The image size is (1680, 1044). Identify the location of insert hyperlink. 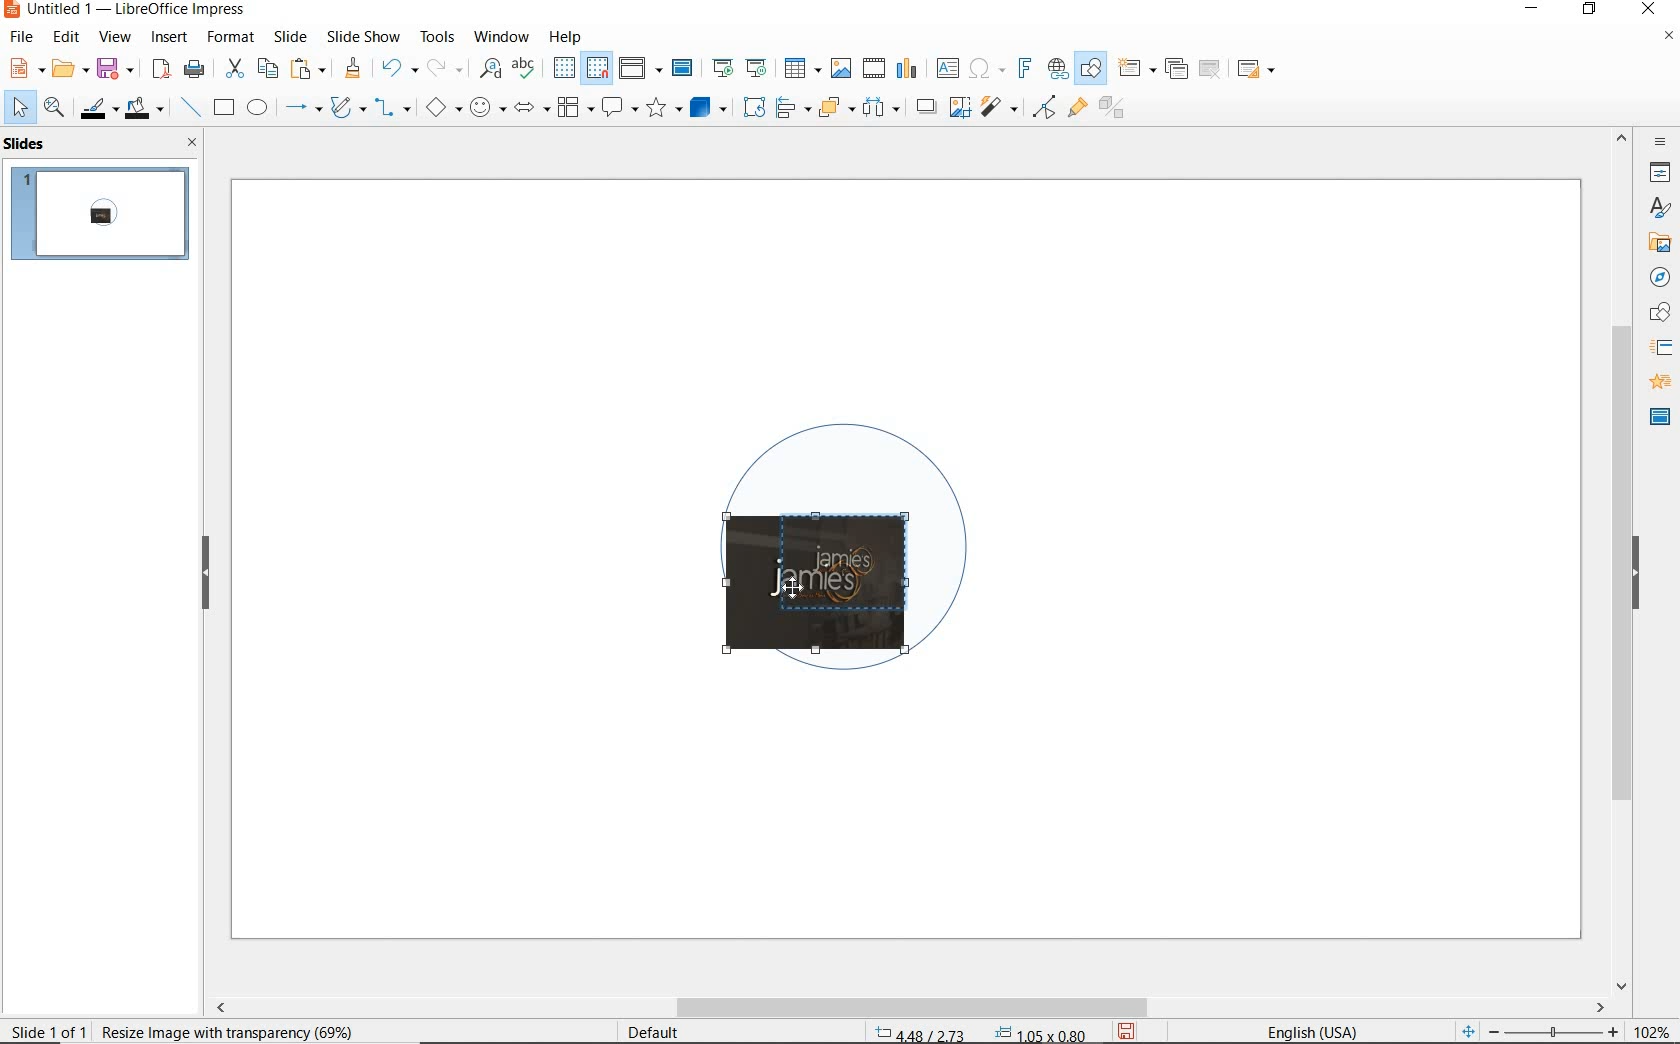
(1058, 69).